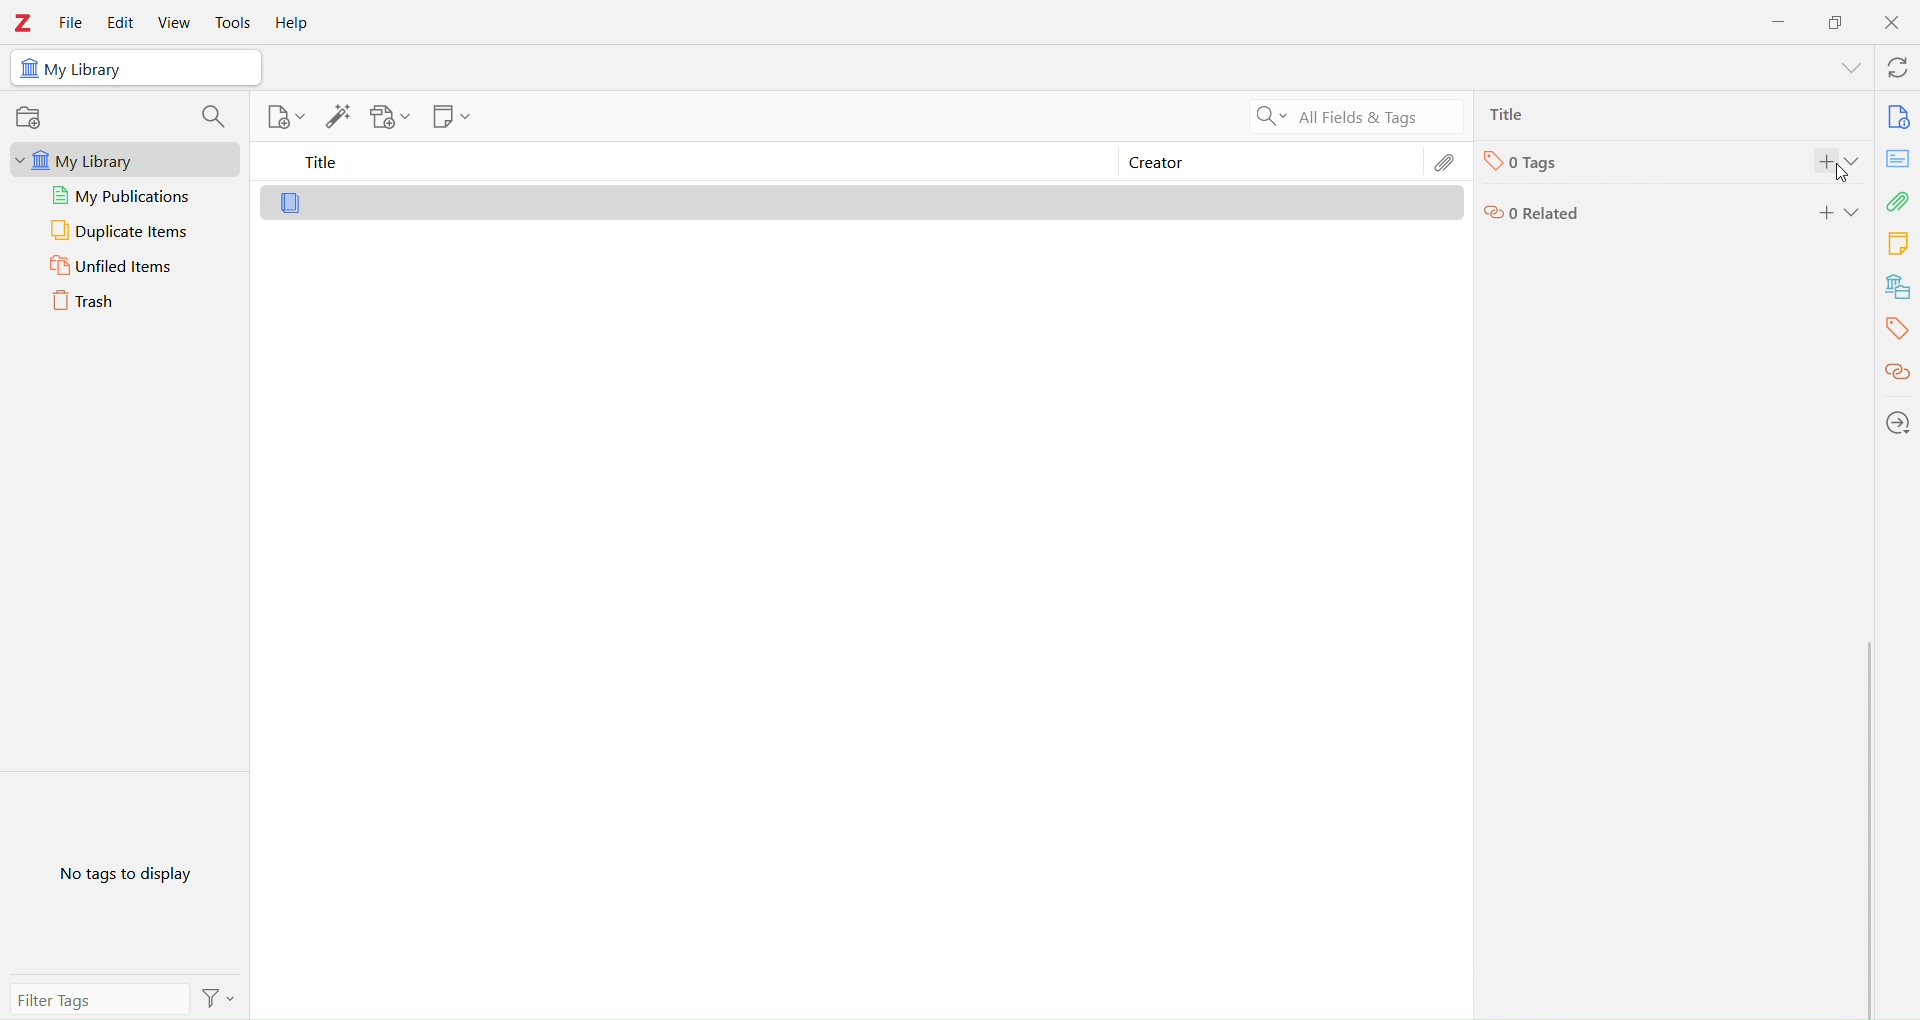 The image size is (1920, 1020). I want to click on Edit, so click(118, 18).